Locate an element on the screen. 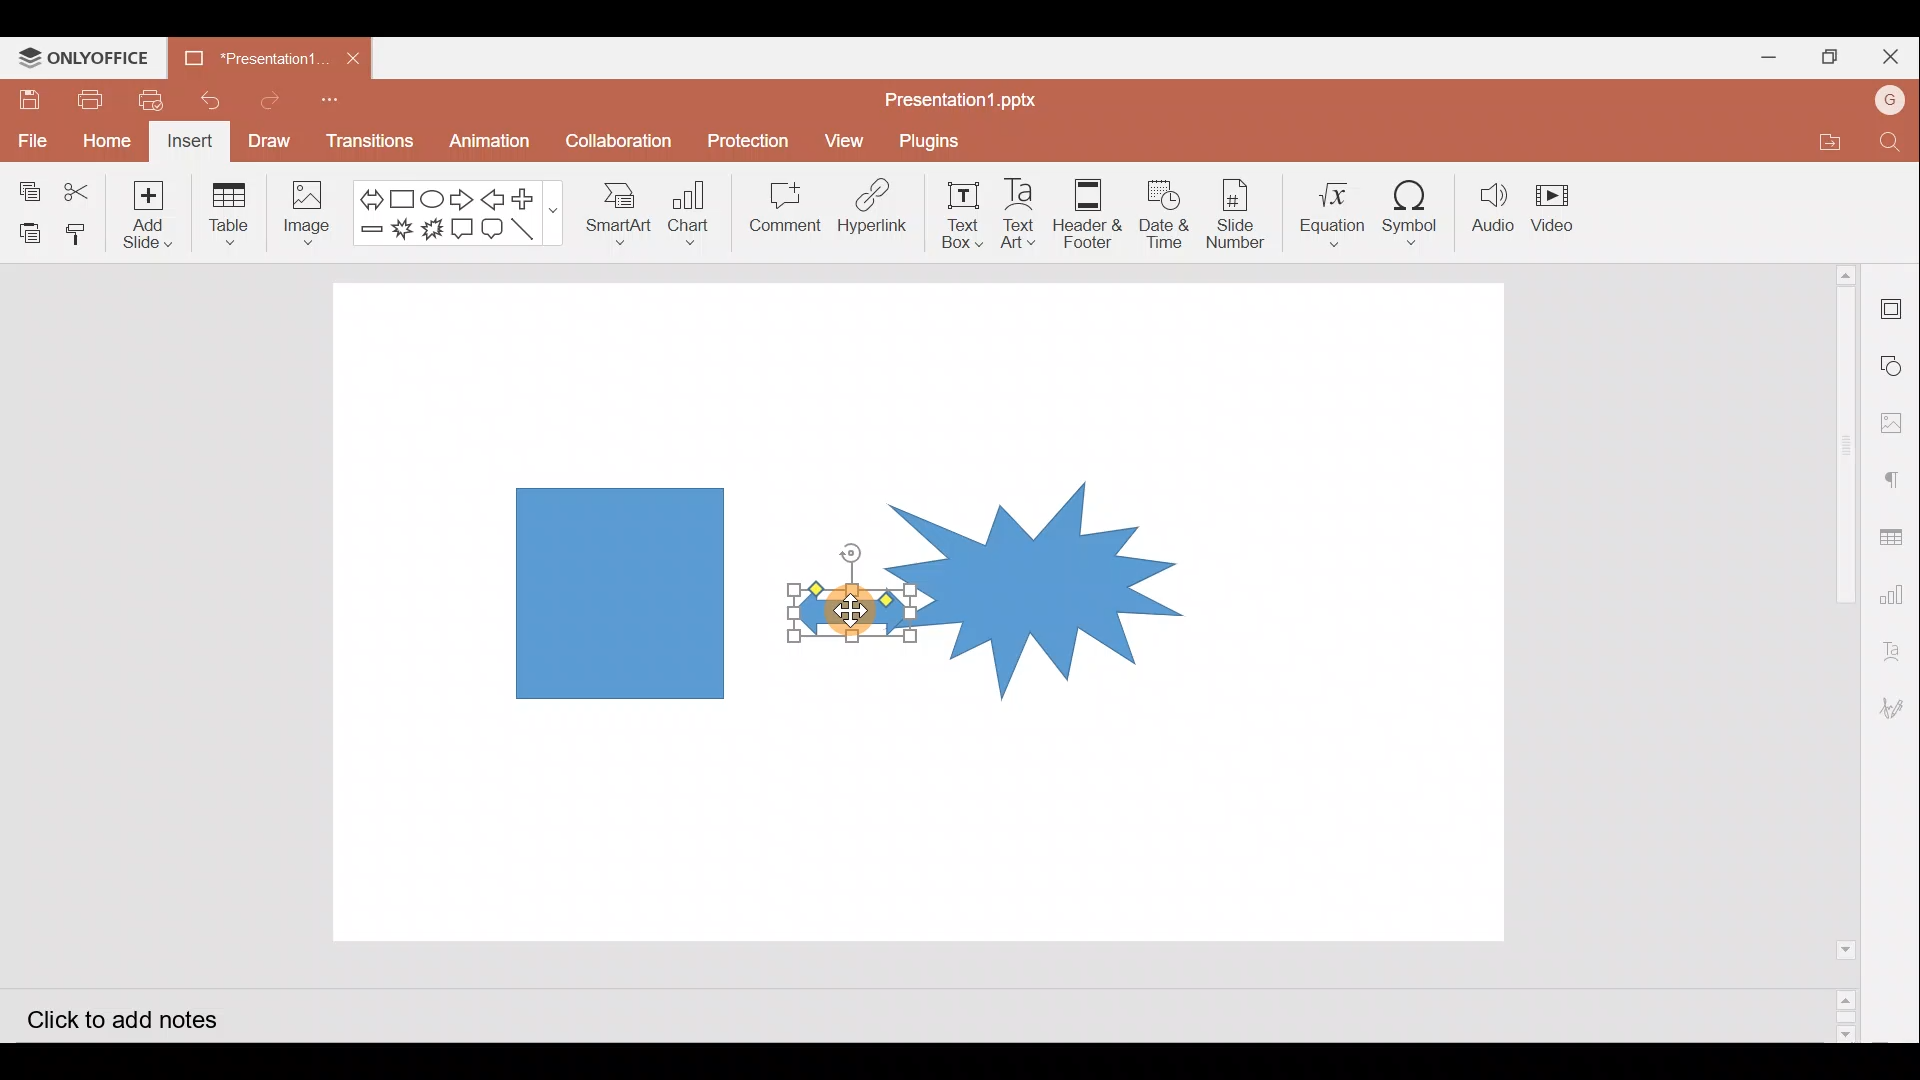  Rectangle is located at coordinates (398, 196).